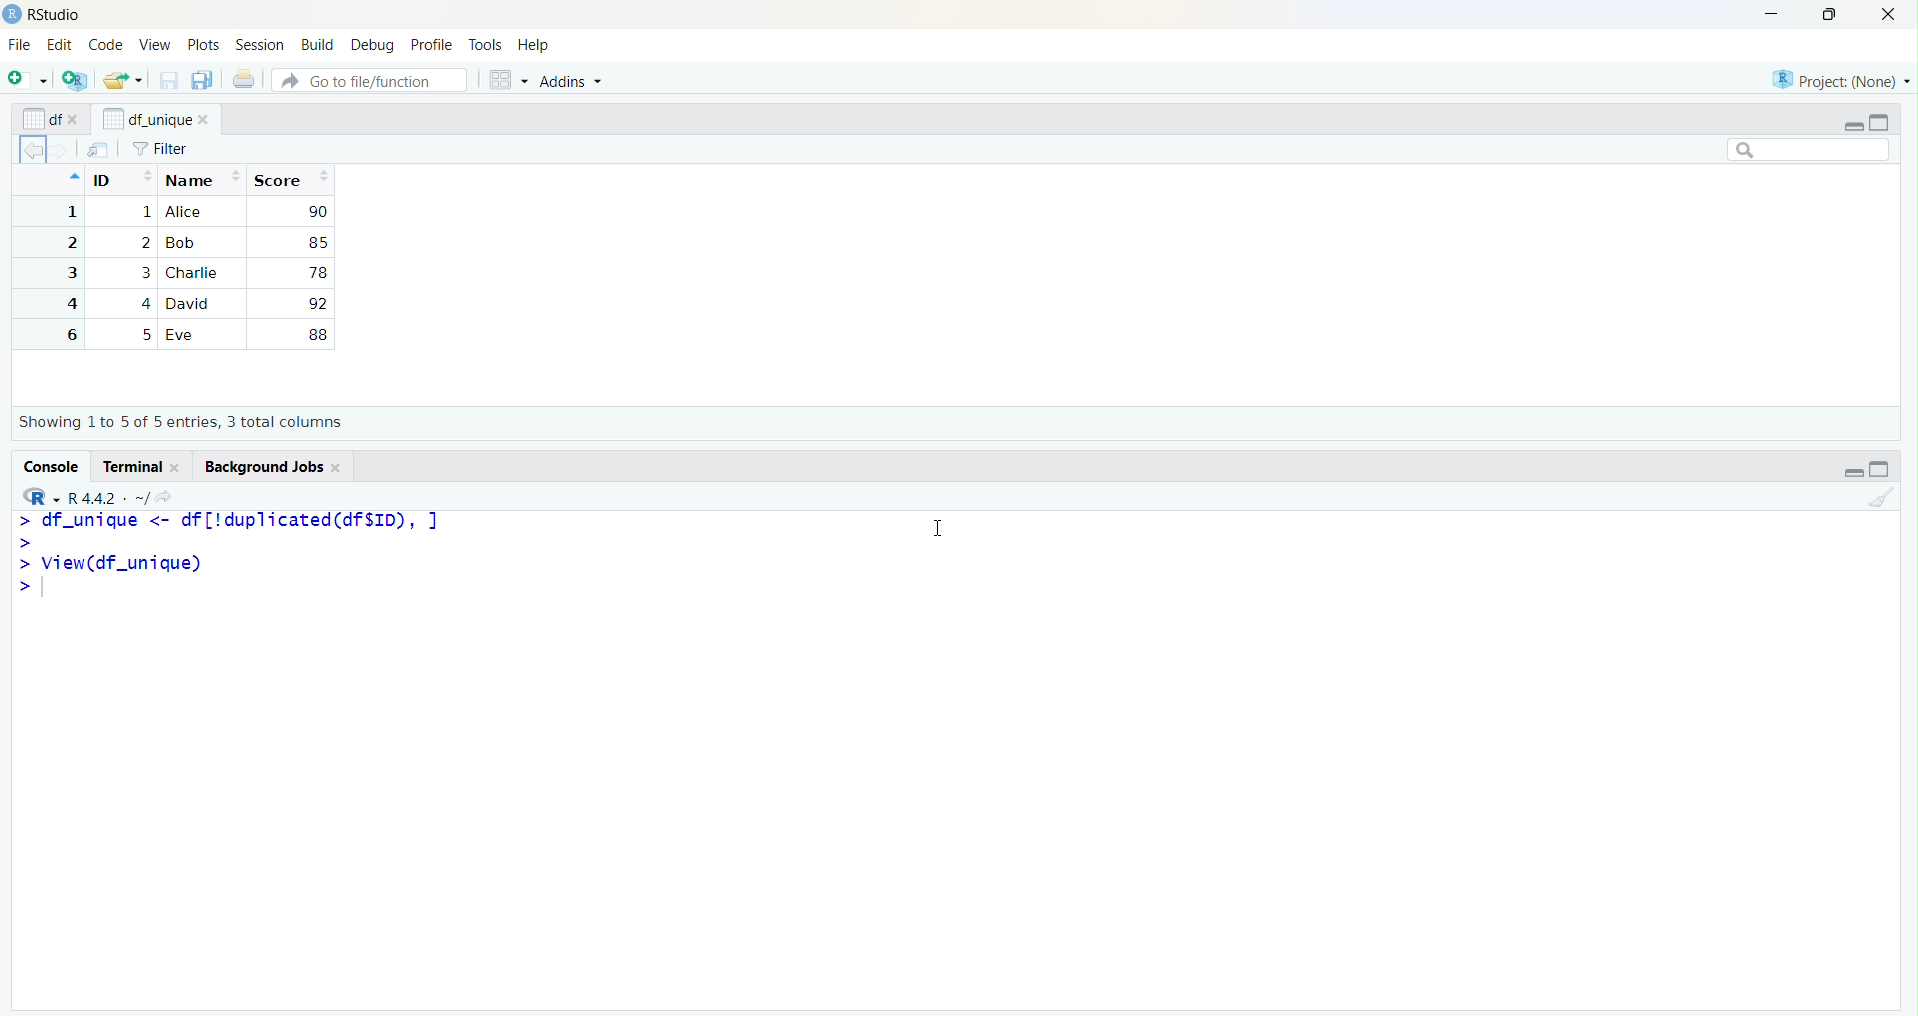 This screenshot has width=1918, height=1016. I want to click on background jobs, so click(259, 466).